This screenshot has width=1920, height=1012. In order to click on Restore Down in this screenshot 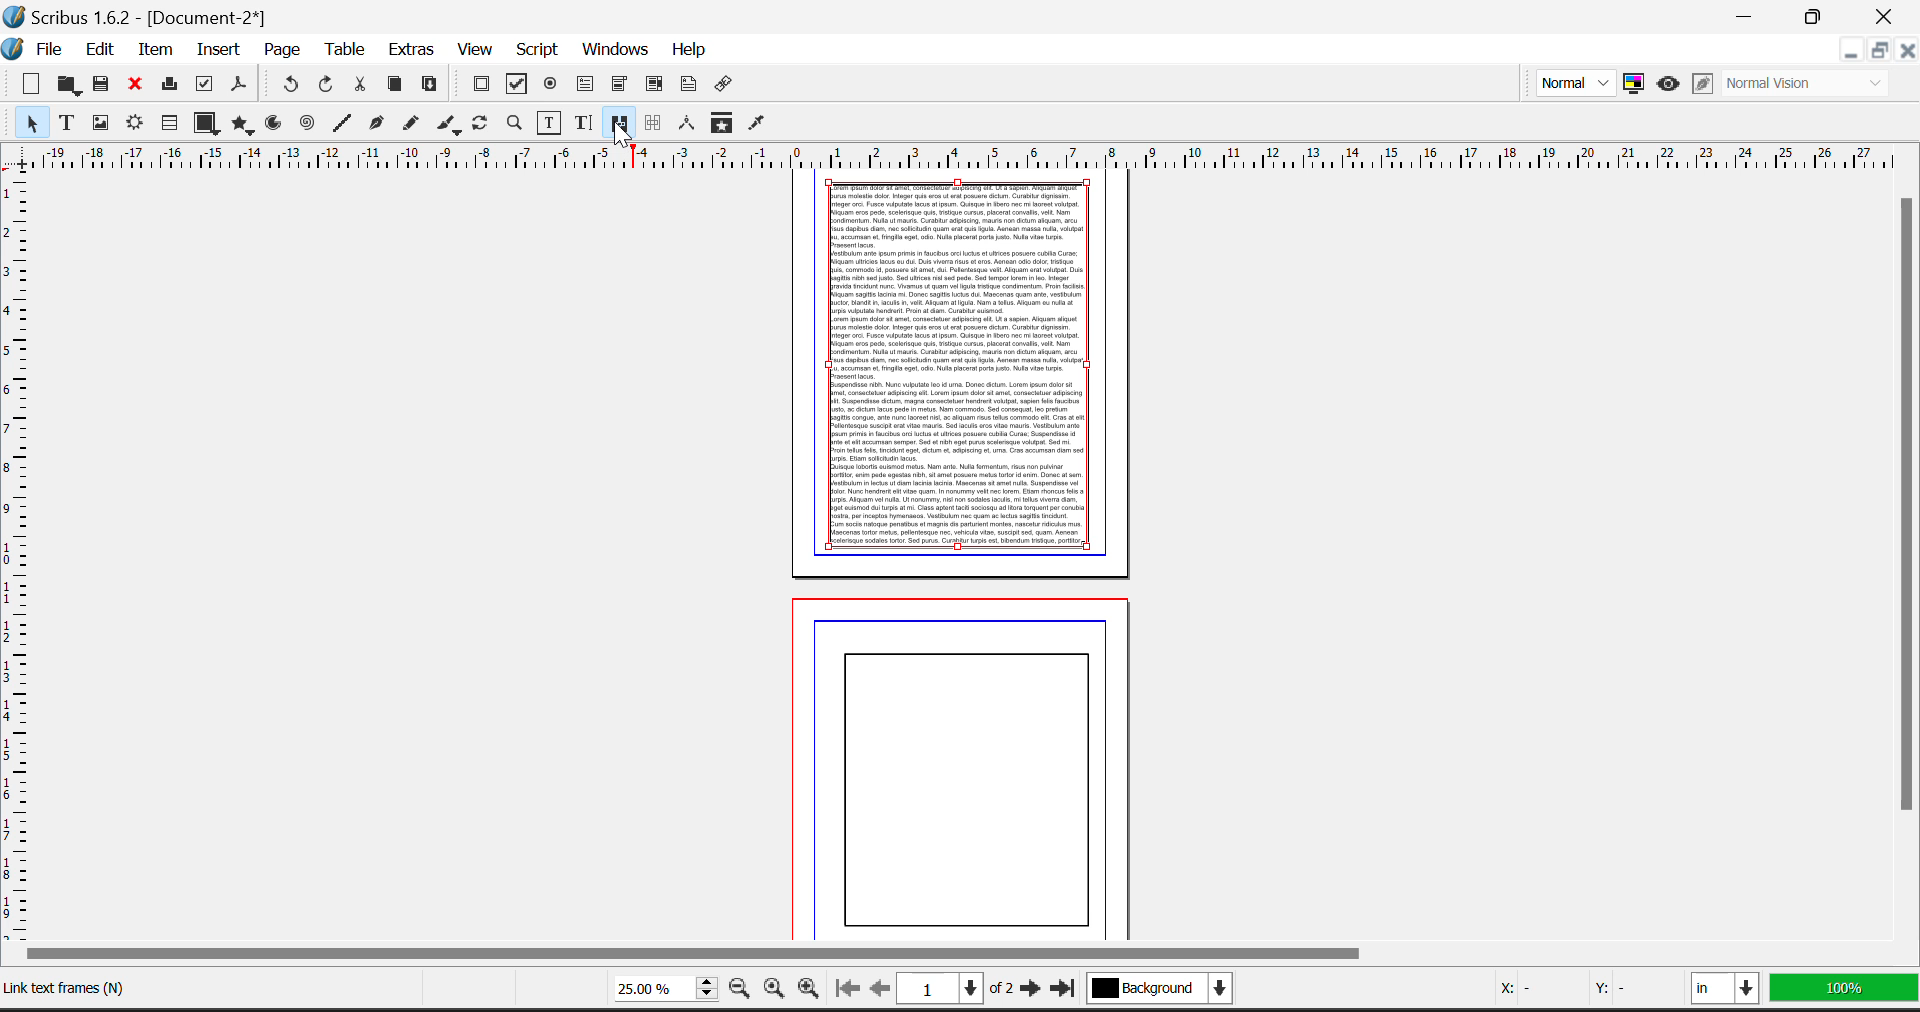, I will do `click(1849, 53)`.